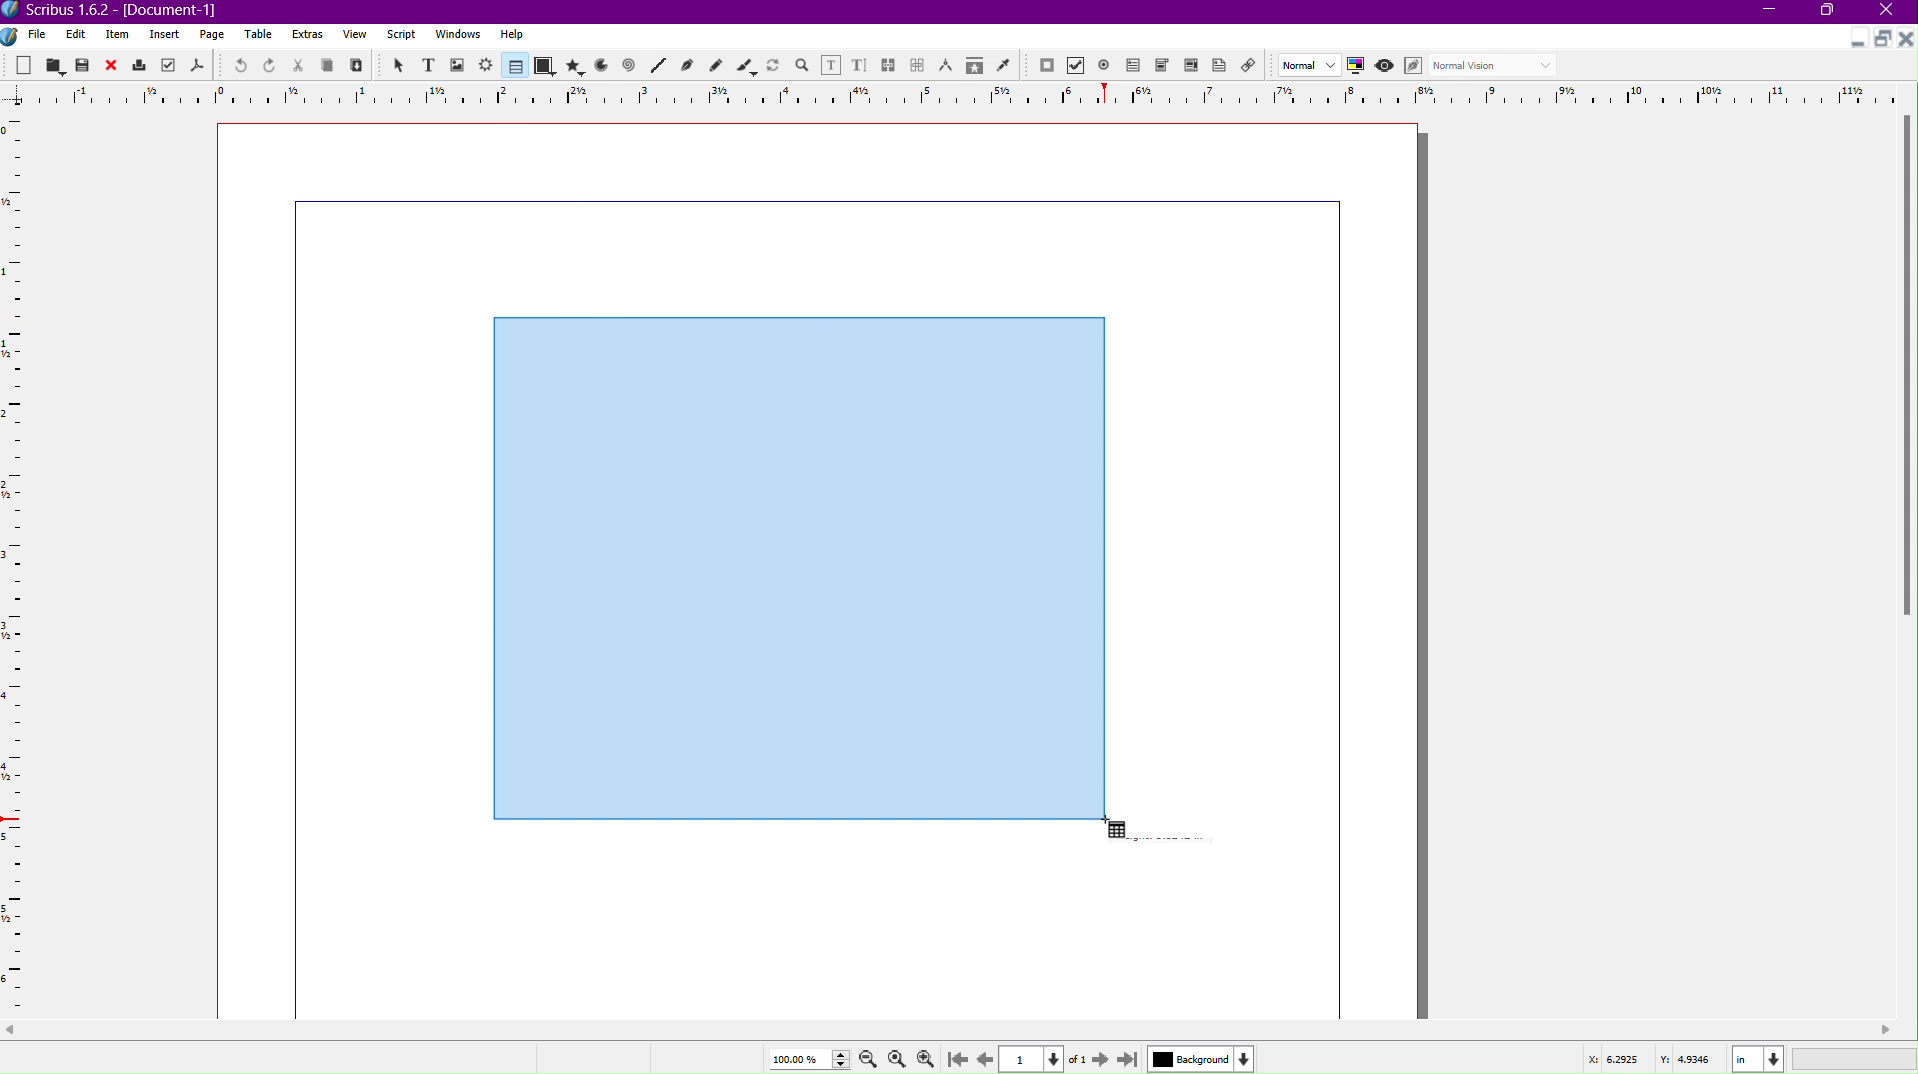 Image resolution: width=1918 pixels, height=1074 pixels. What do you see at coordinates (270, 66) in the screenshot?
I see `Redo` at bounding box center [270, 66].